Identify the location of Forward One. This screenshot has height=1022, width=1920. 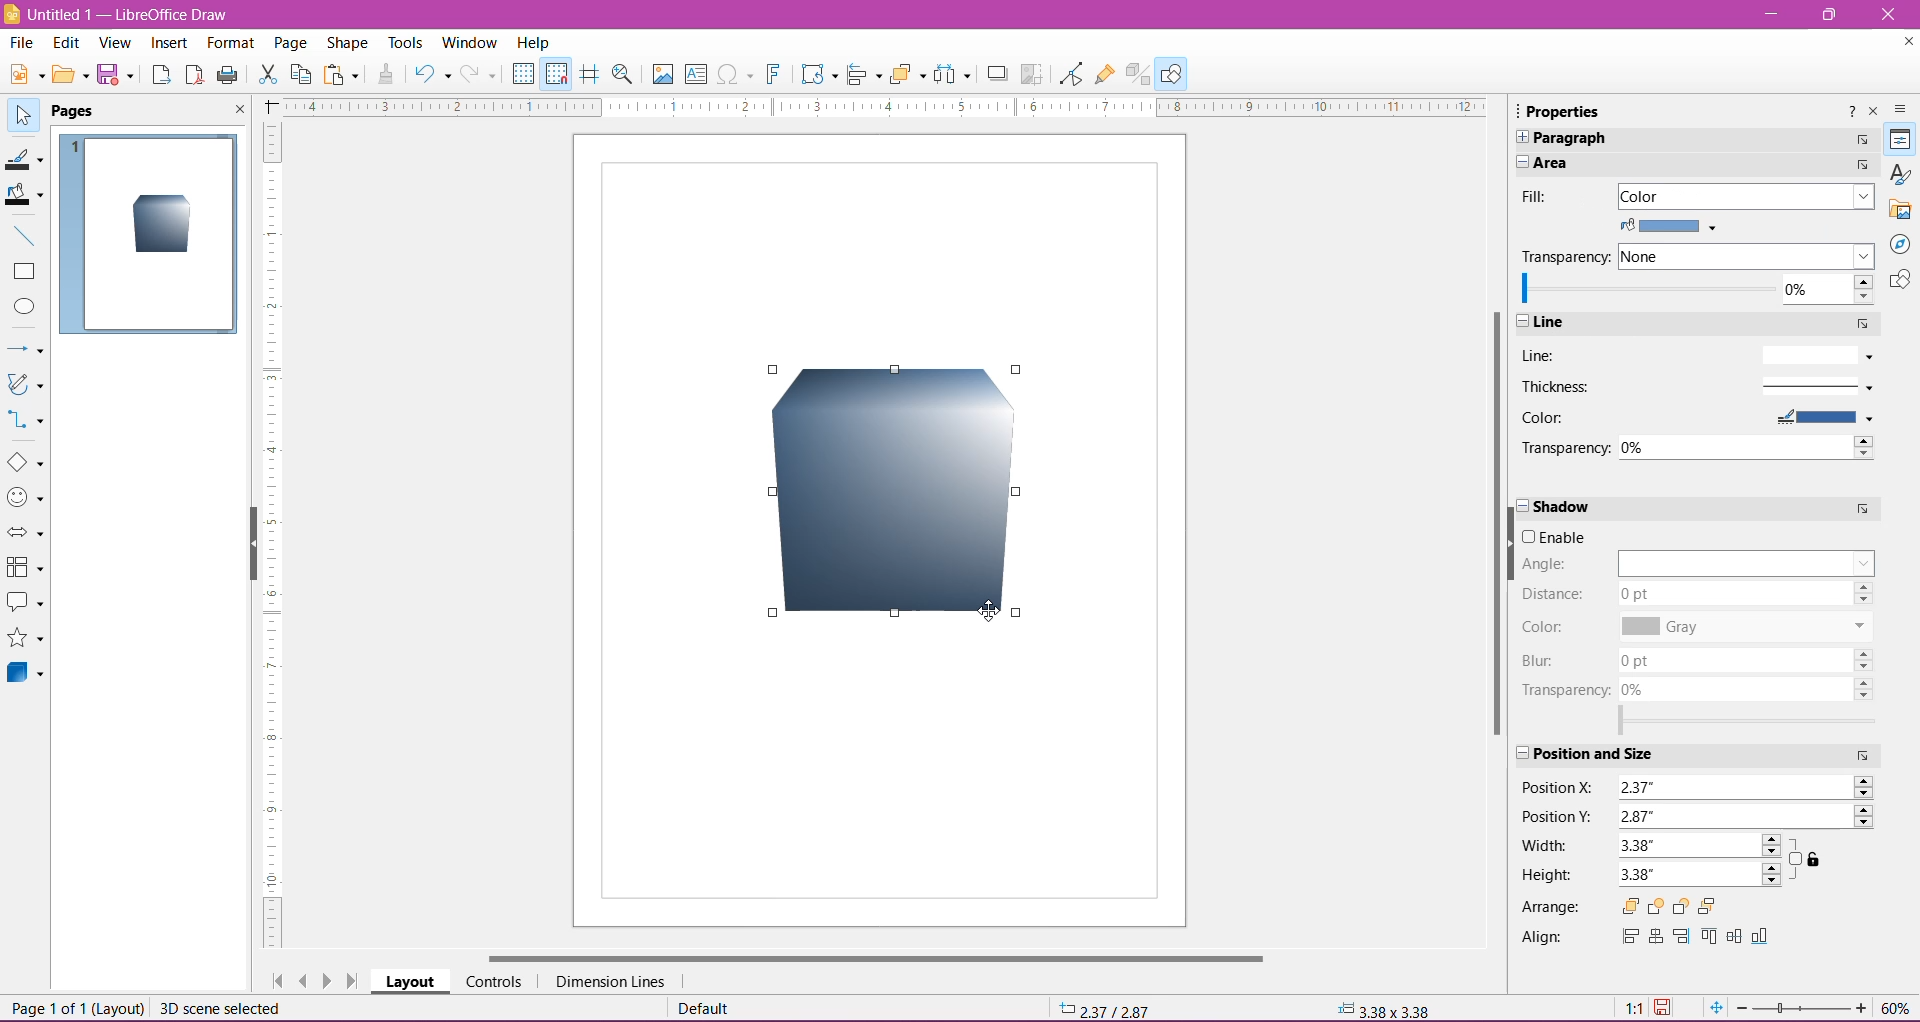
(1655, 908).